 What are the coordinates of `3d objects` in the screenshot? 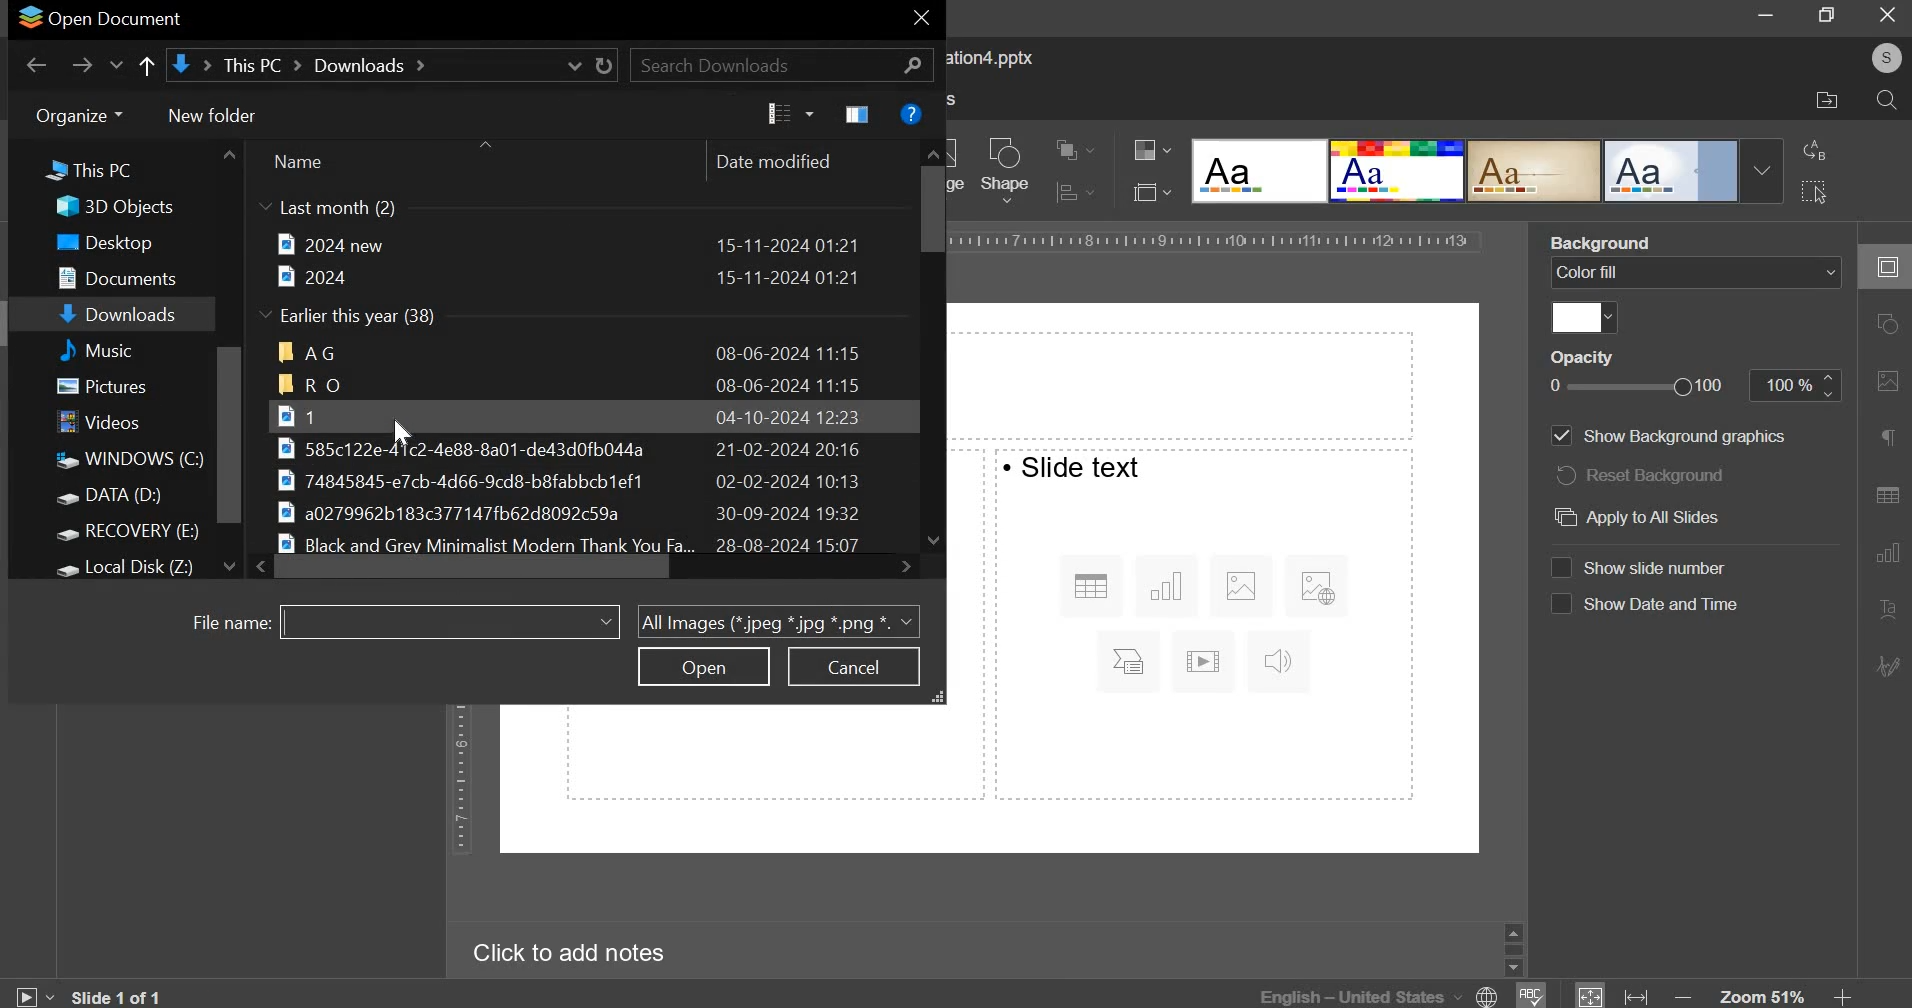 It's located at (122, 207).